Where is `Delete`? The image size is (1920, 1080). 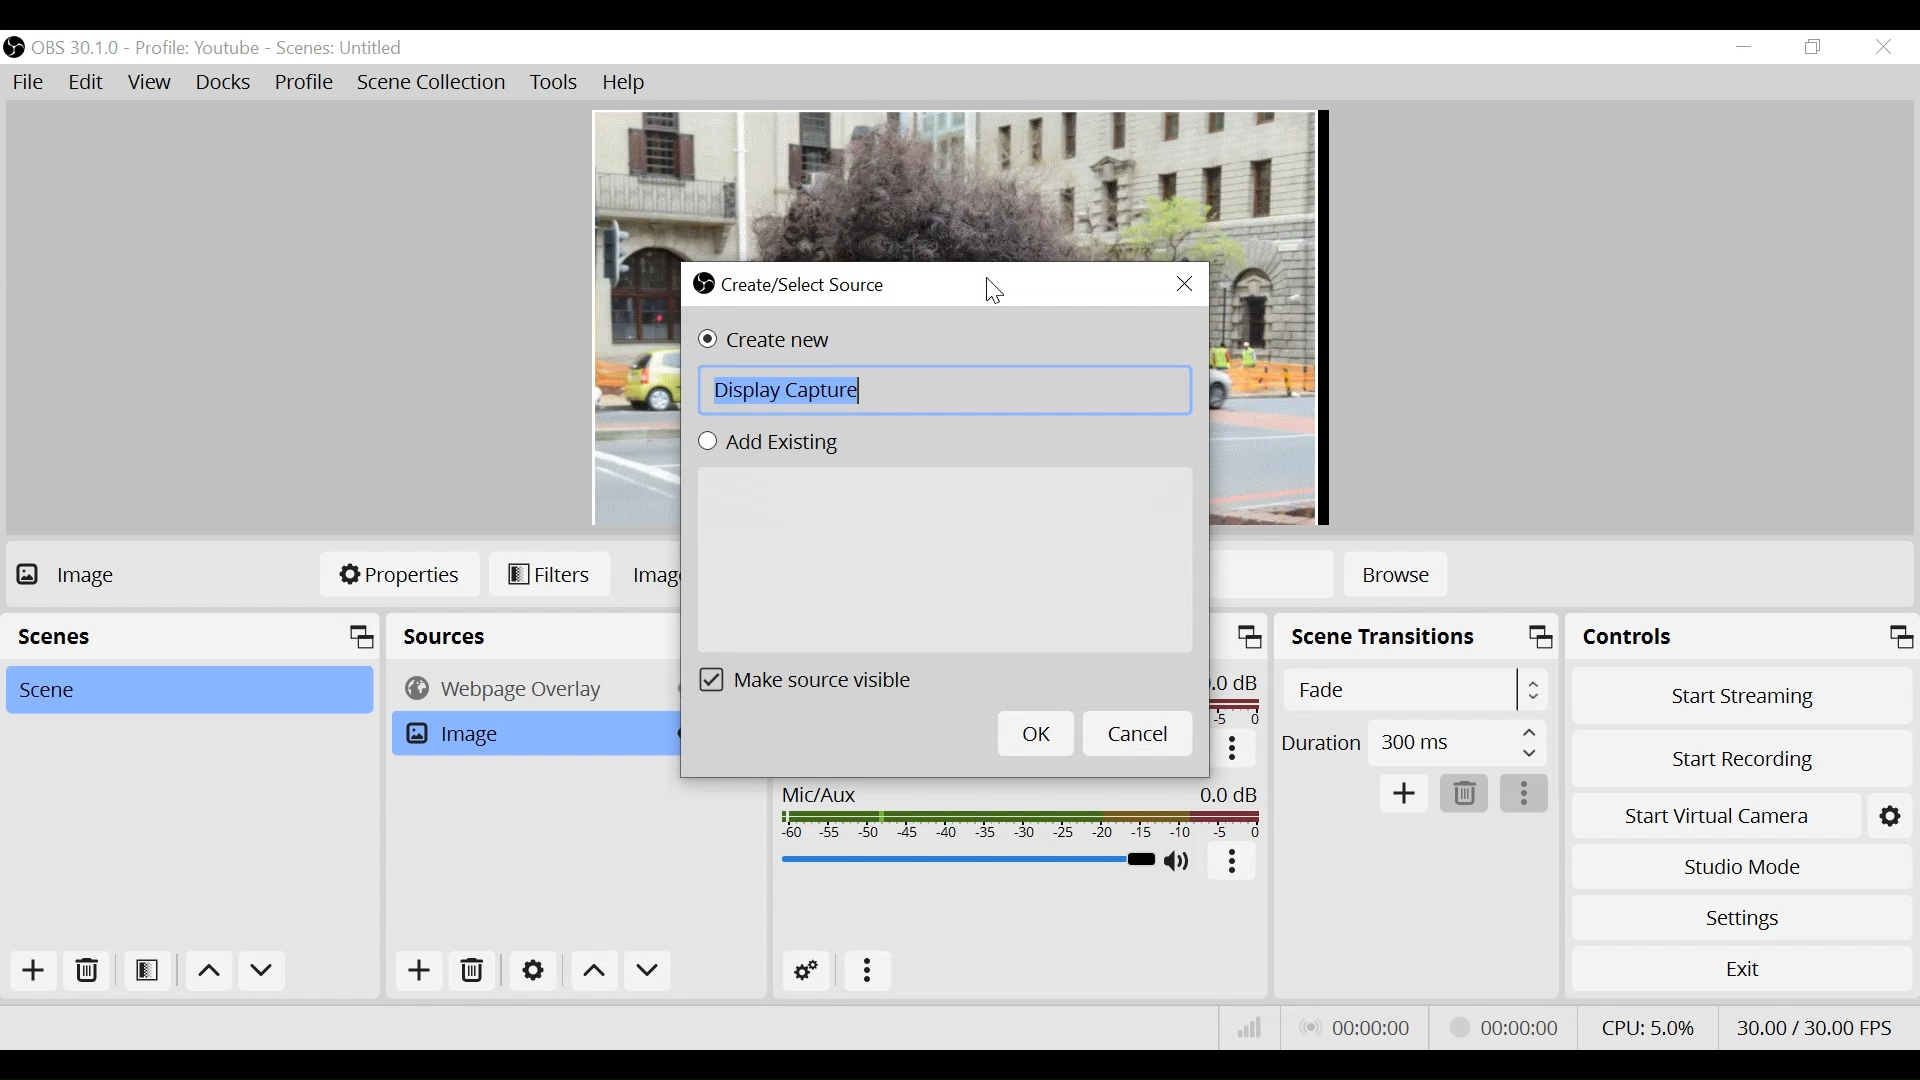 Delete is located at coordinates (1463, 794).